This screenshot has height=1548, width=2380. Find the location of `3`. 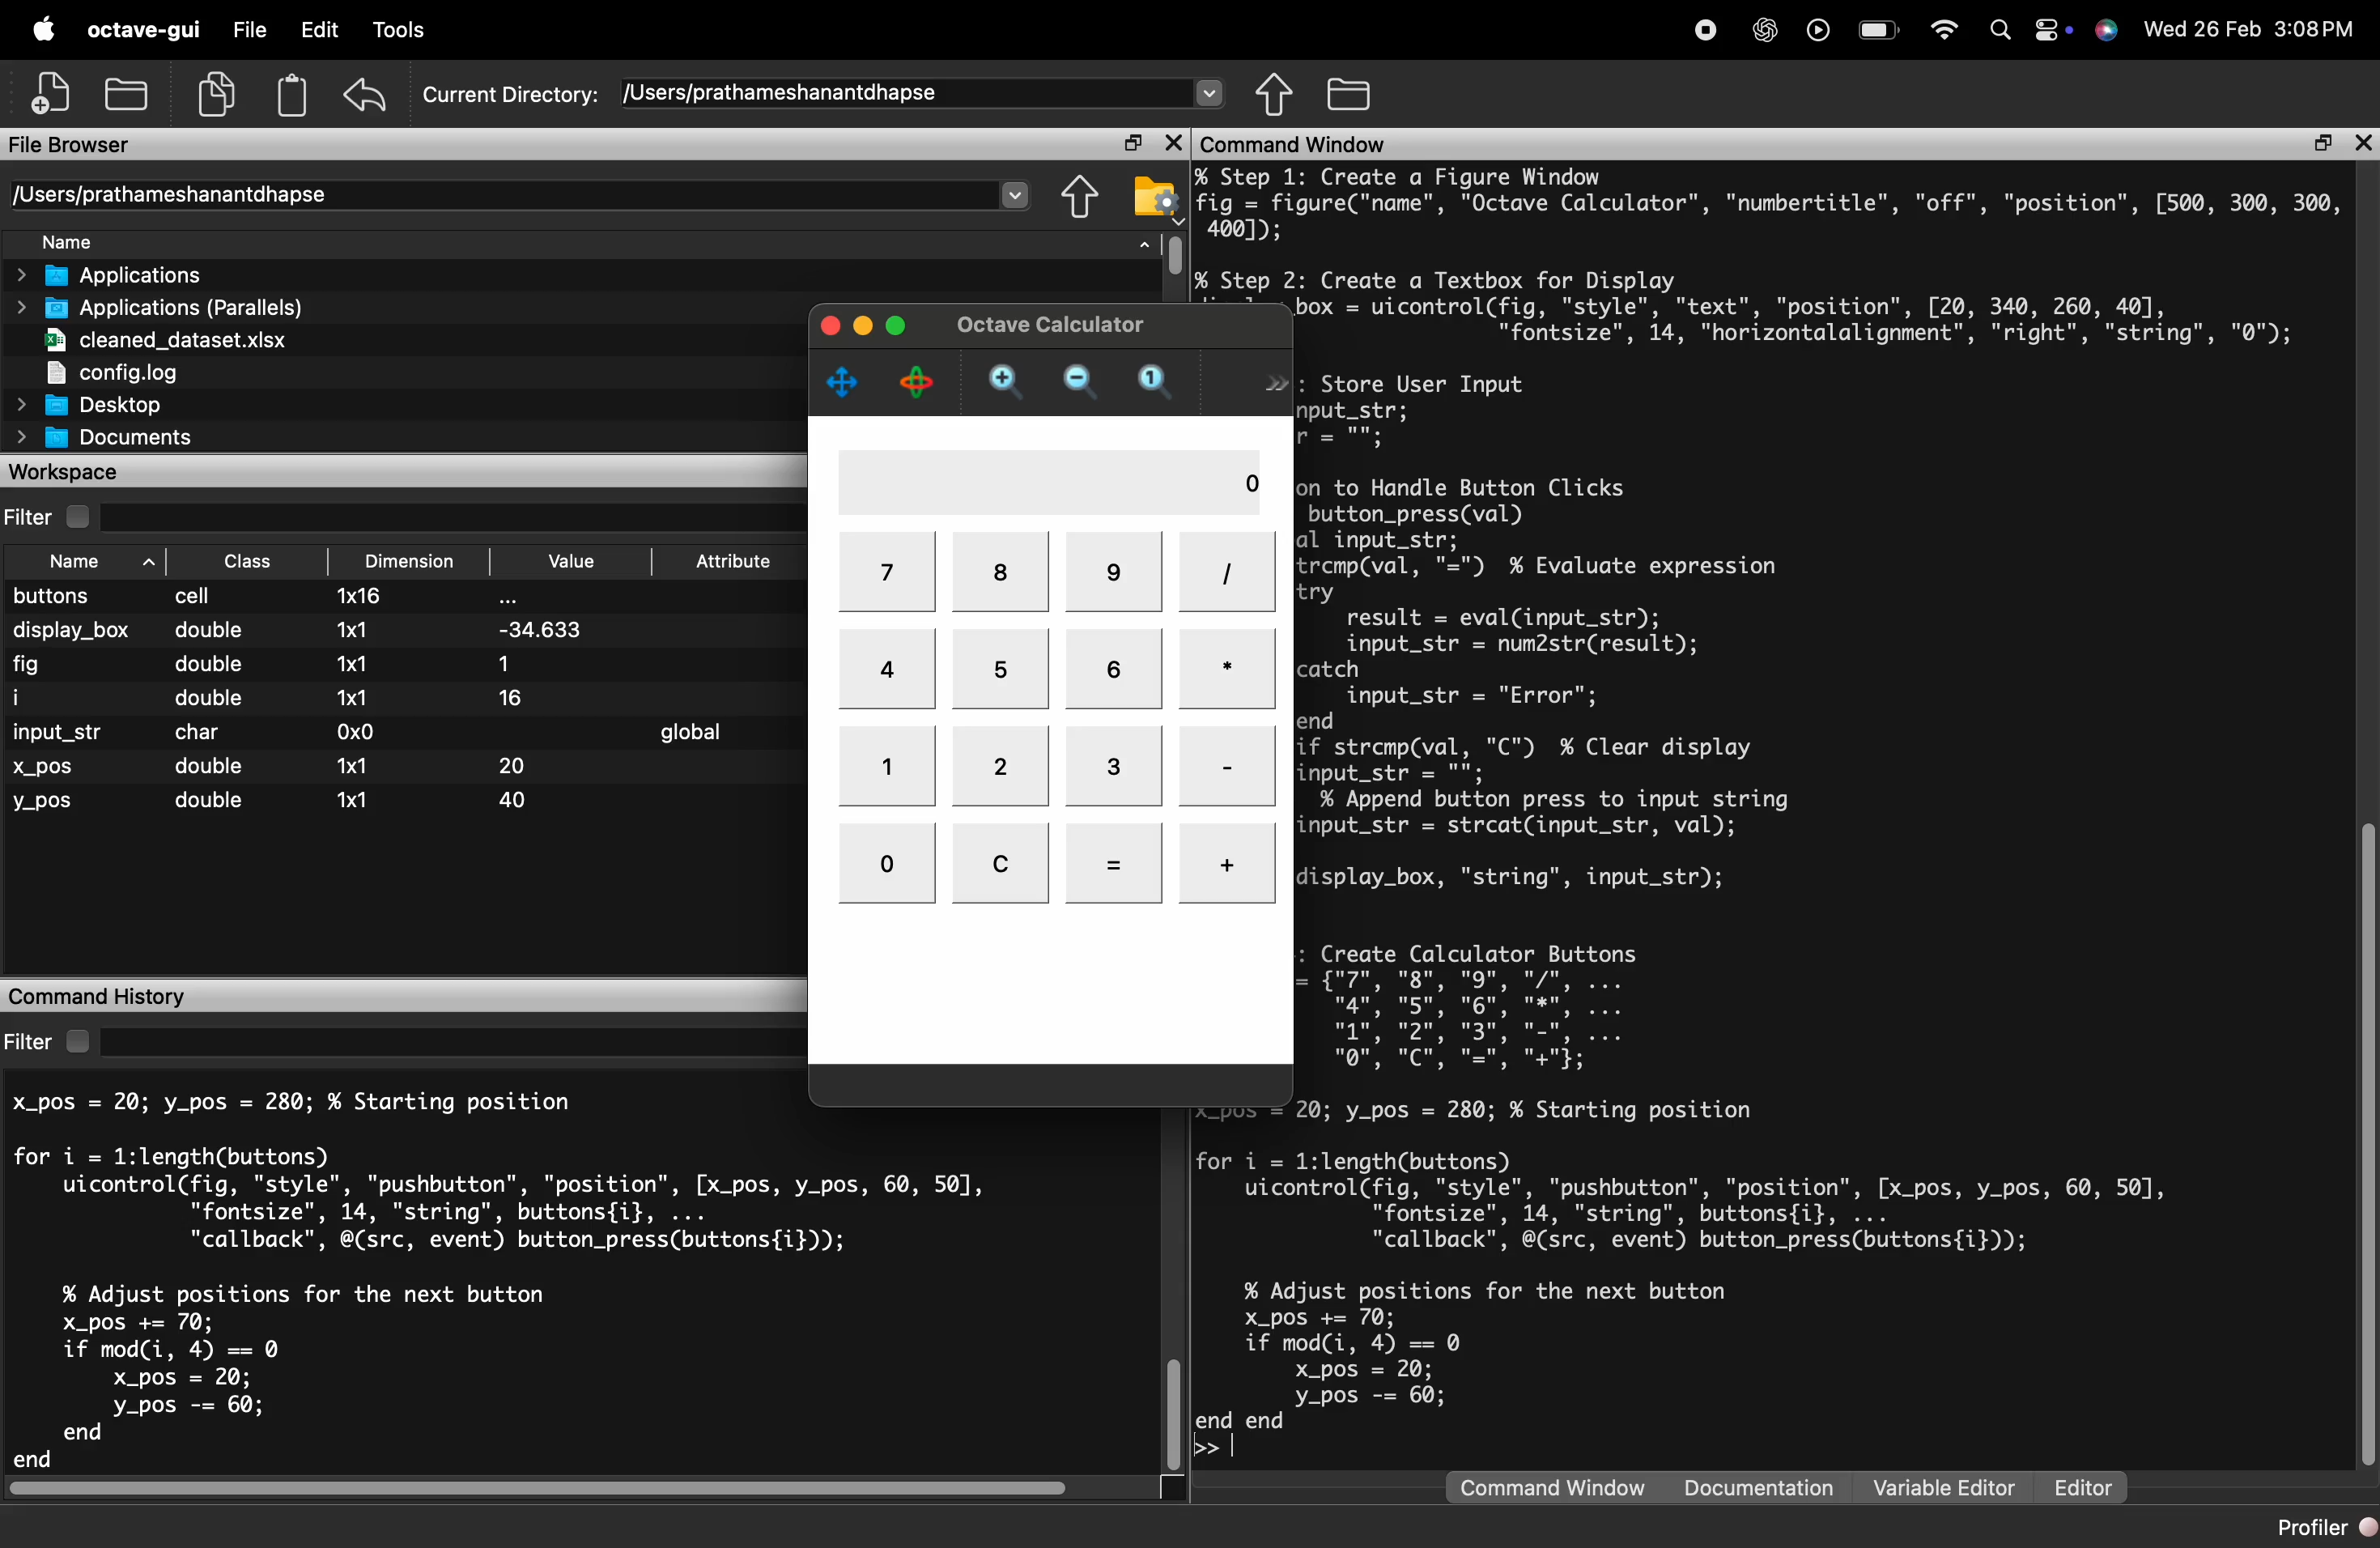

3 is located at coordinates (1116, 767).